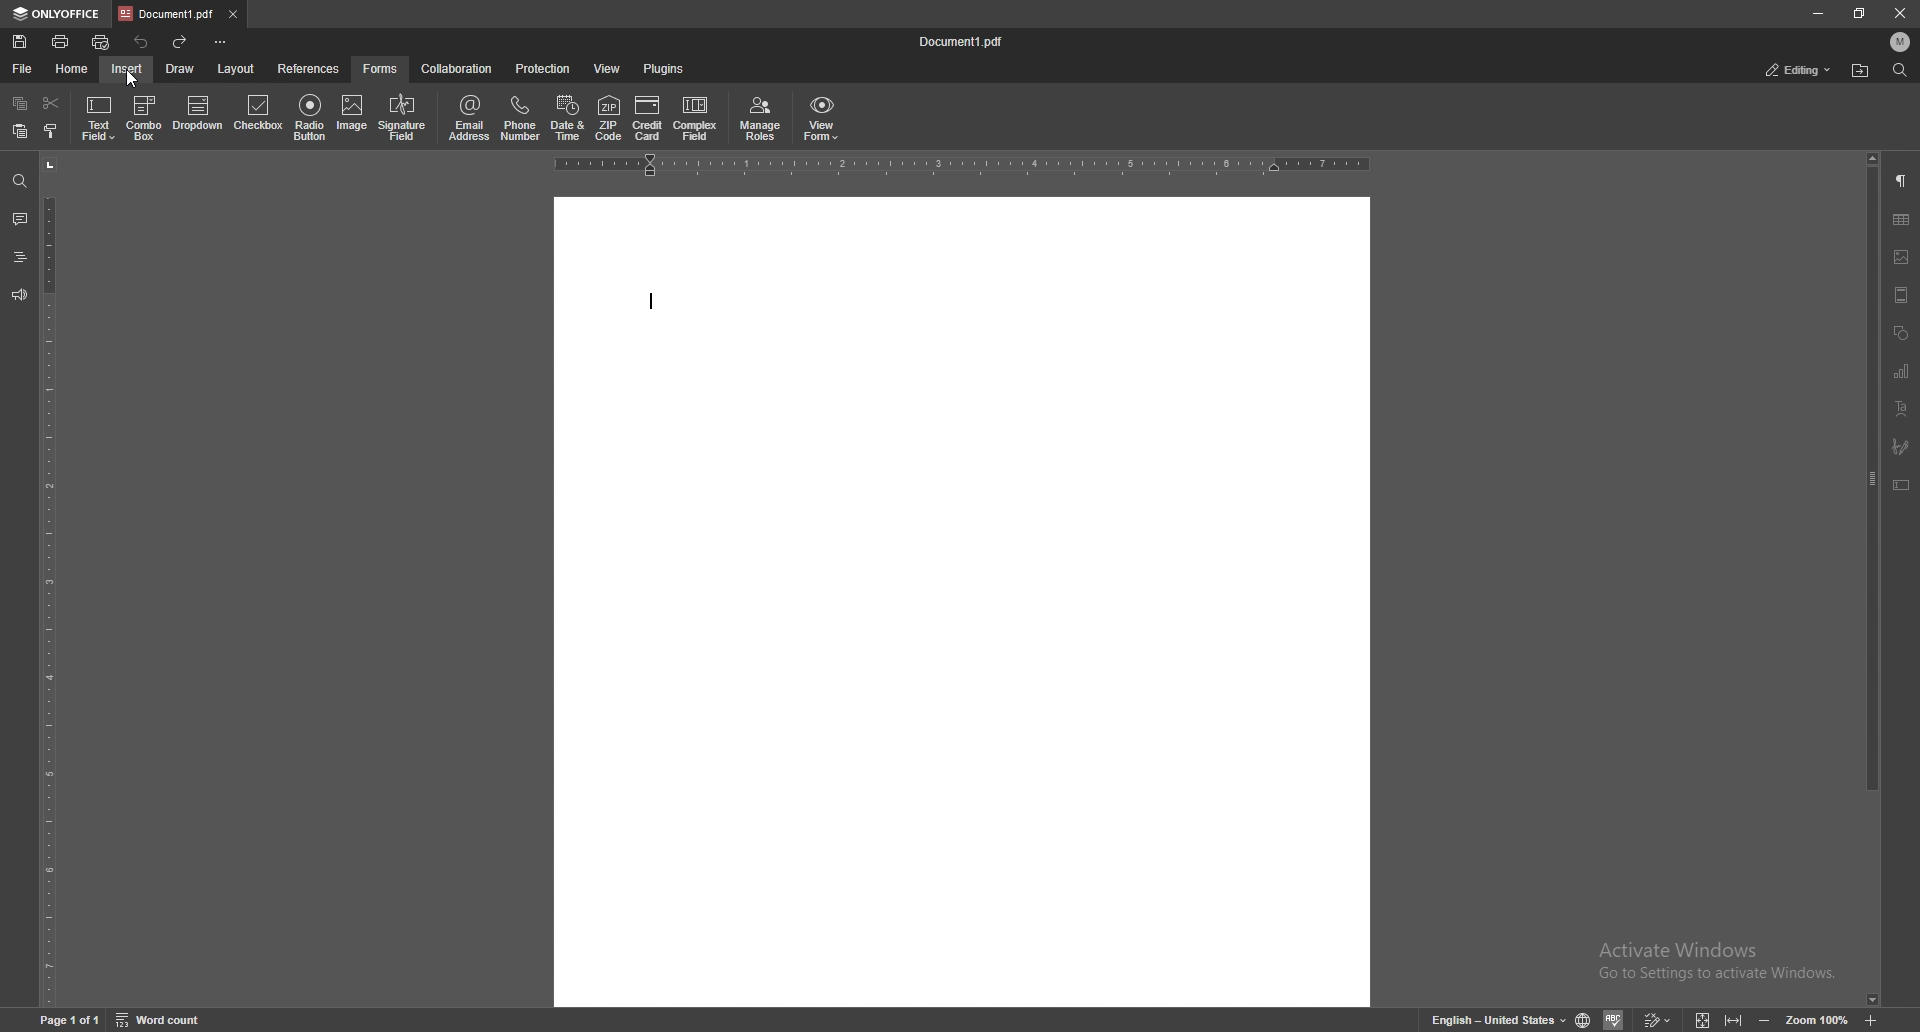 The height and width of the screenshot is (1032, 1920). Describe the element at coordinates (20, 68) in the screenshot. I see `file` at that location.